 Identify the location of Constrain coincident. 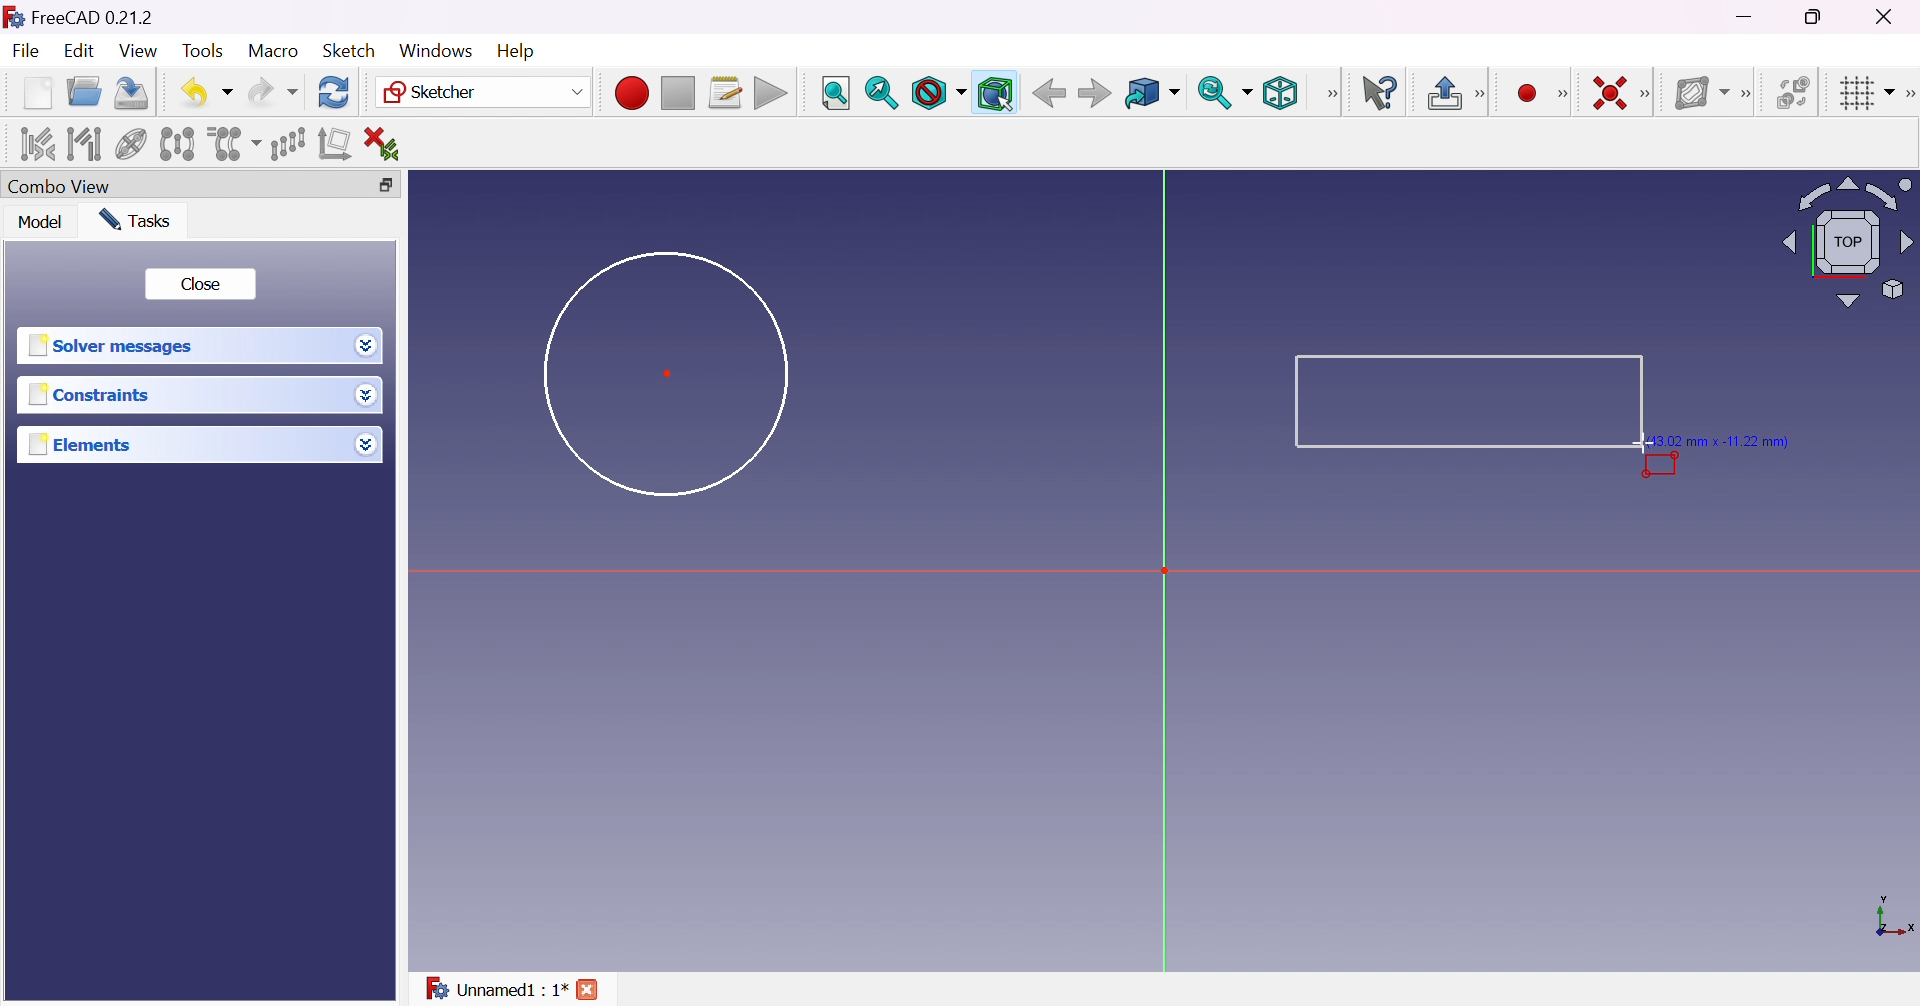
(1608, 93).